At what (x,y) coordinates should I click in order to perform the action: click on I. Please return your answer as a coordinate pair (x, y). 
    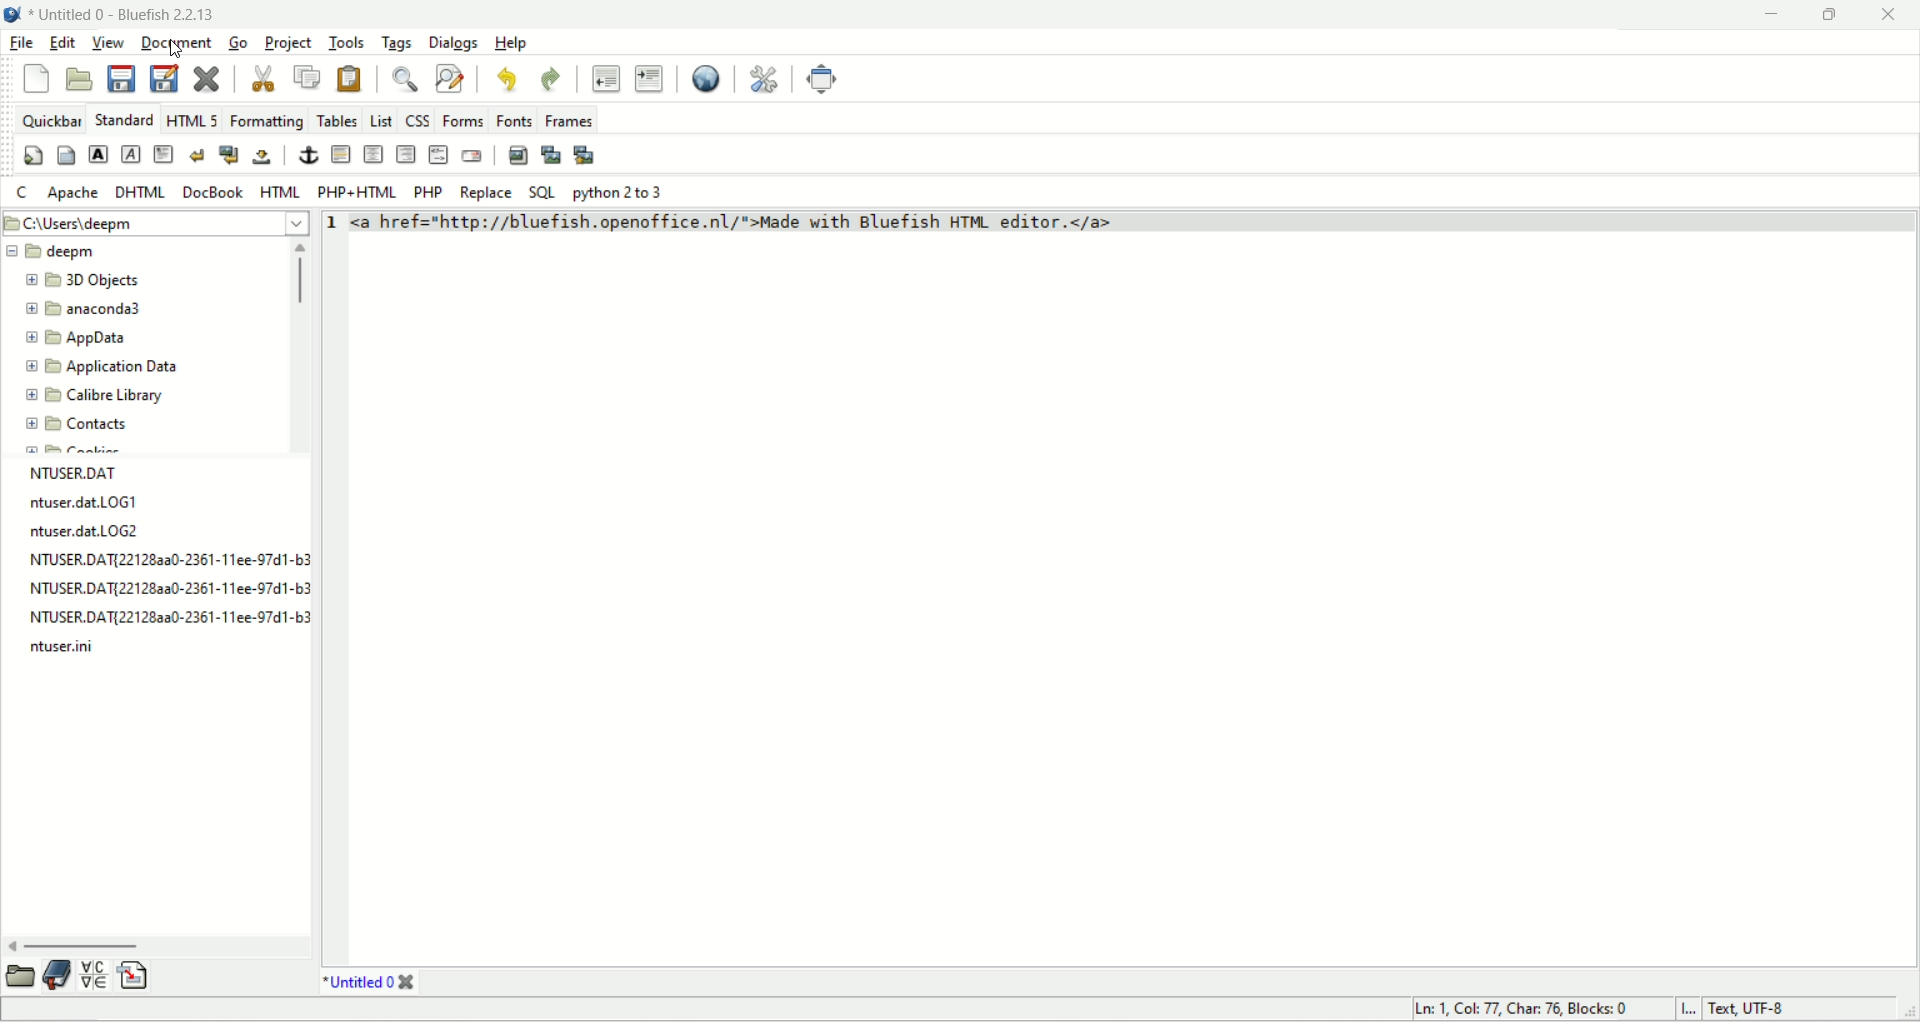
    Looking at the image, I should click on (1685, 1009).